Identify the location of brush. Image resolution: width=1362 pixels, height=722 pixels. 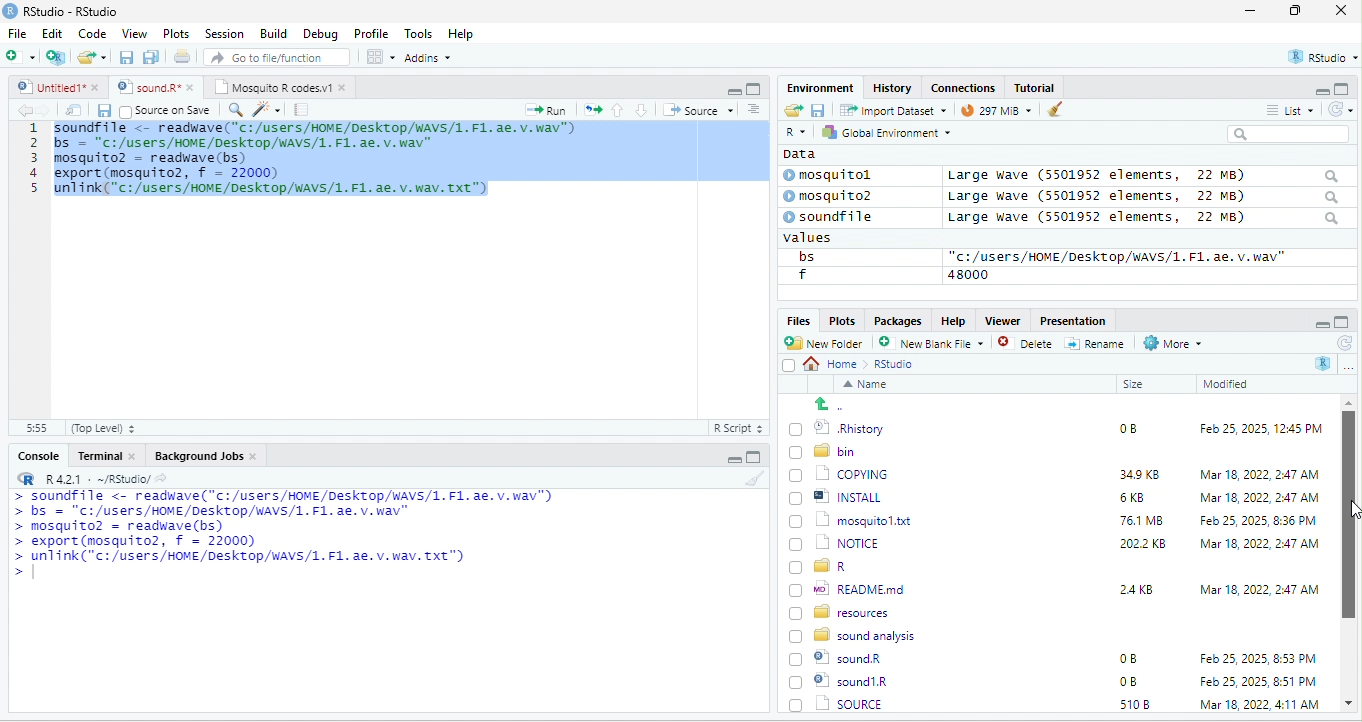
(757, 479).